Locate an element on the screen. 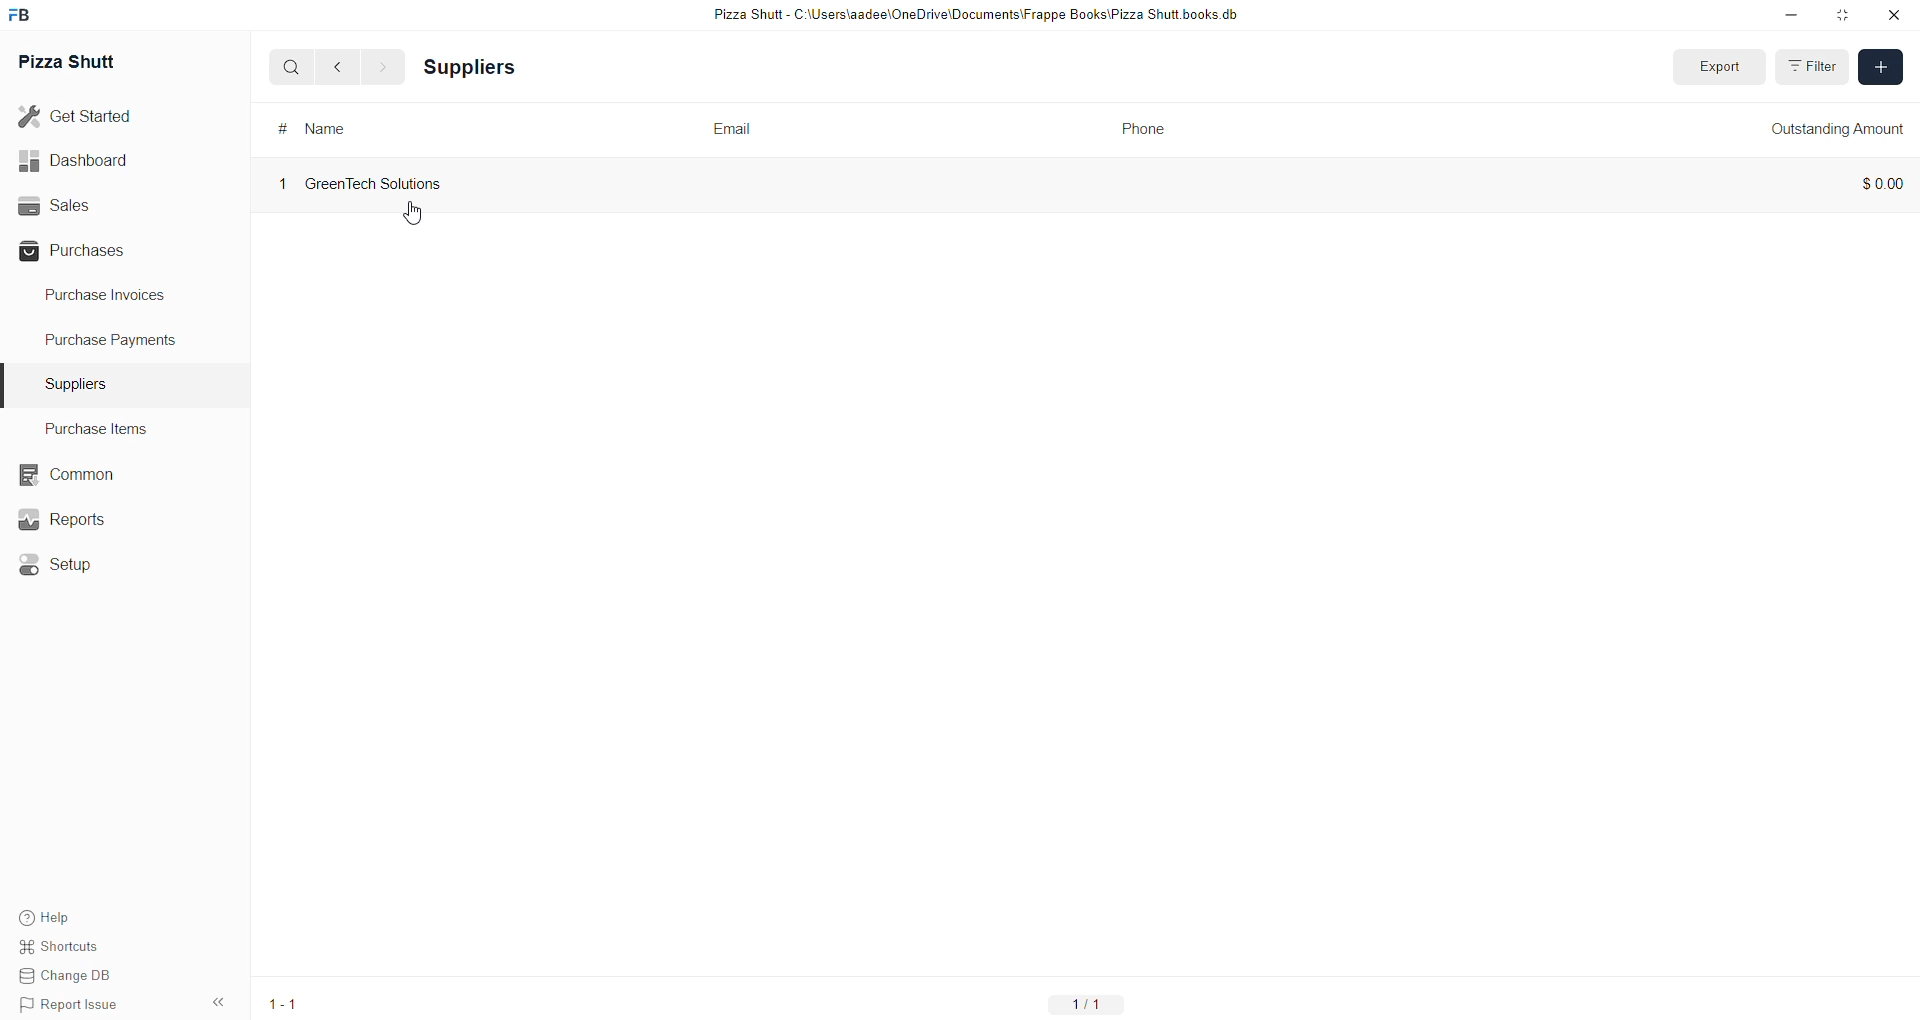 This screenshot has height=1020, width=1920. Purchase Items is located at coordinates (103, 428).